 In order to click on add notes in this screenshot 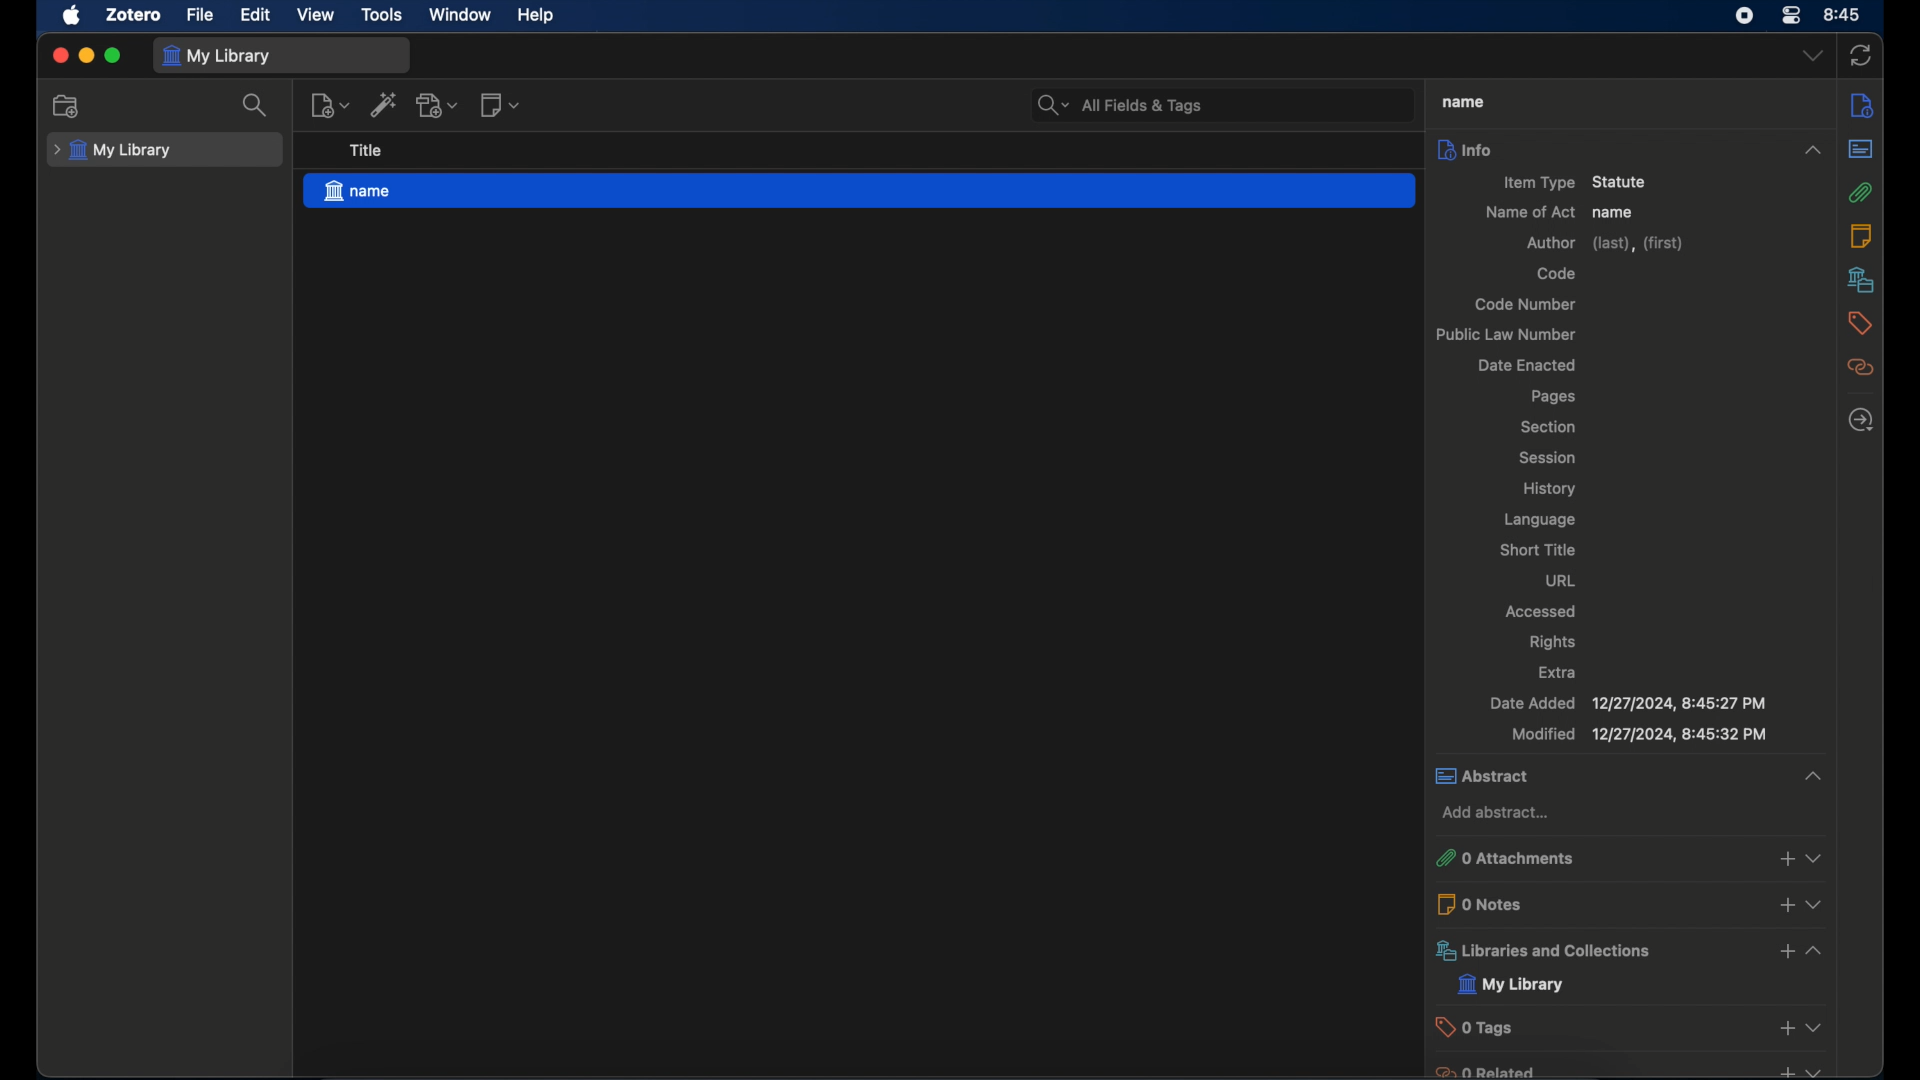, I will do `click(1784, 904)`.